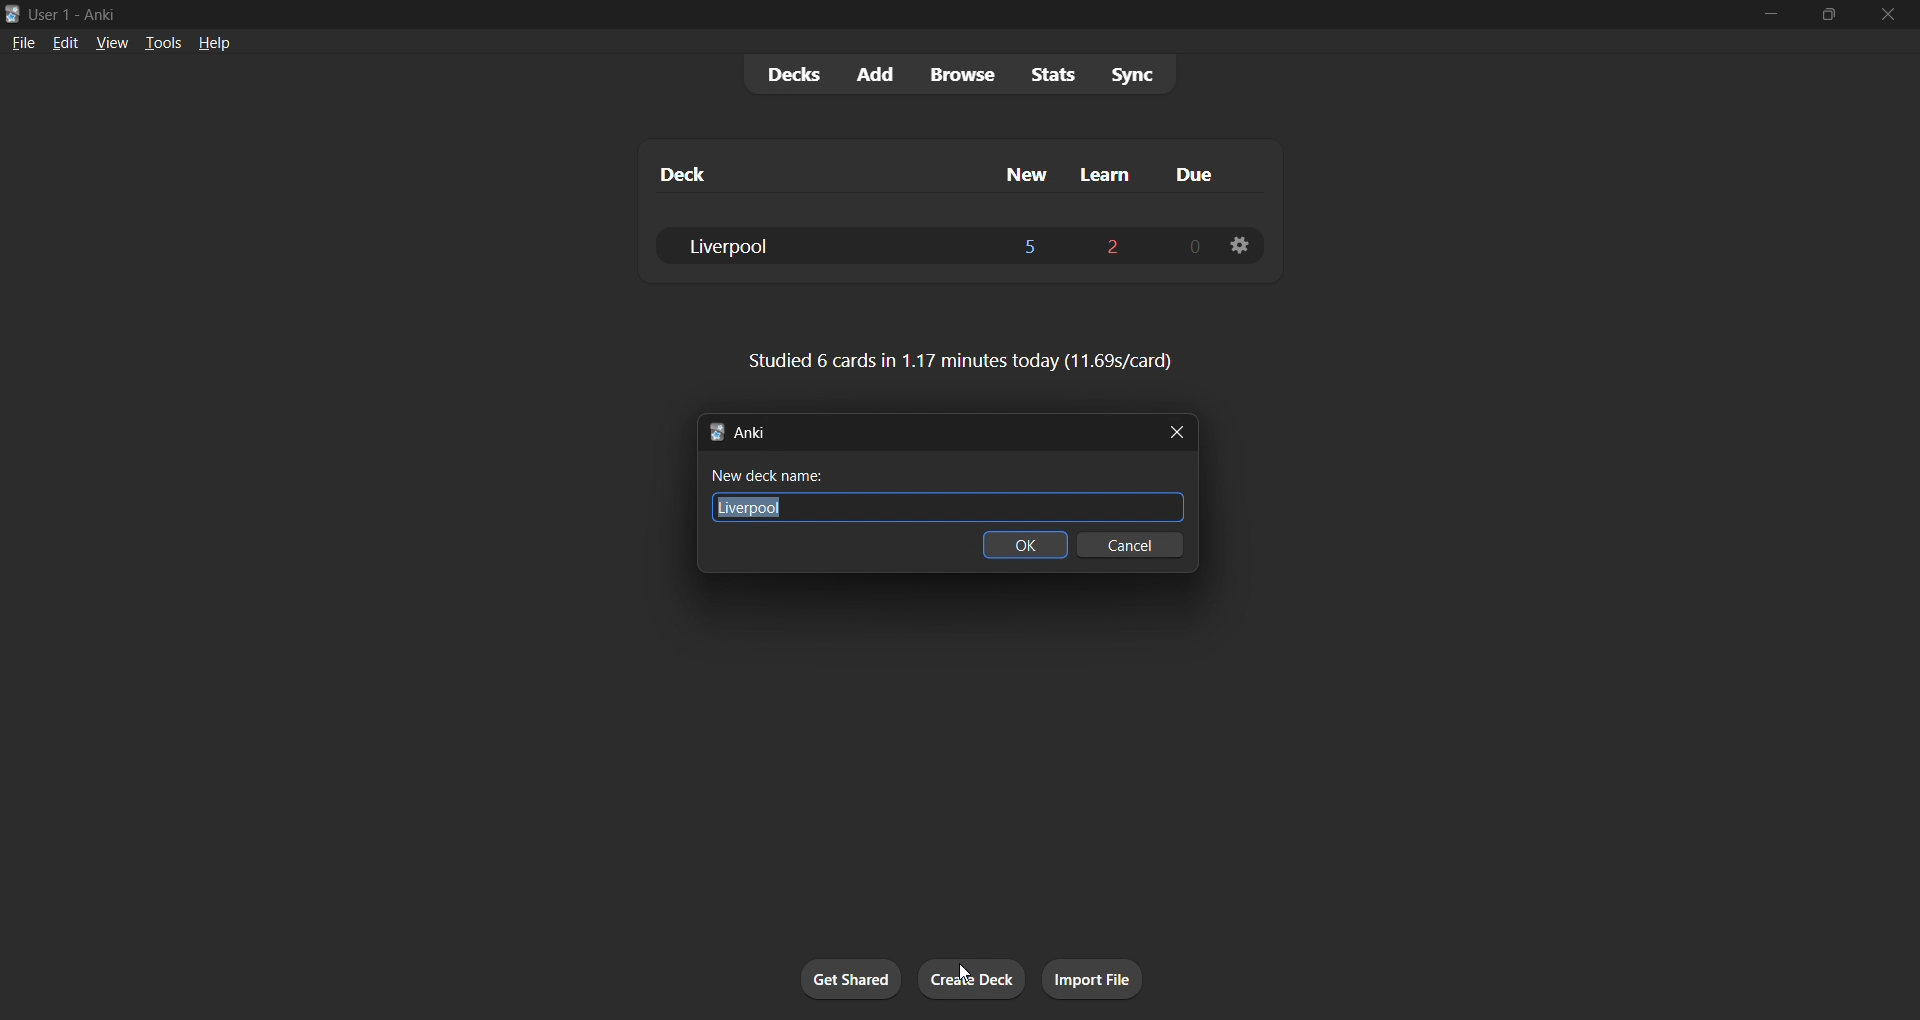 Image resolution: width=1920 pixels, height=1020 pixels. I want to click on input field, so click(952, 506).